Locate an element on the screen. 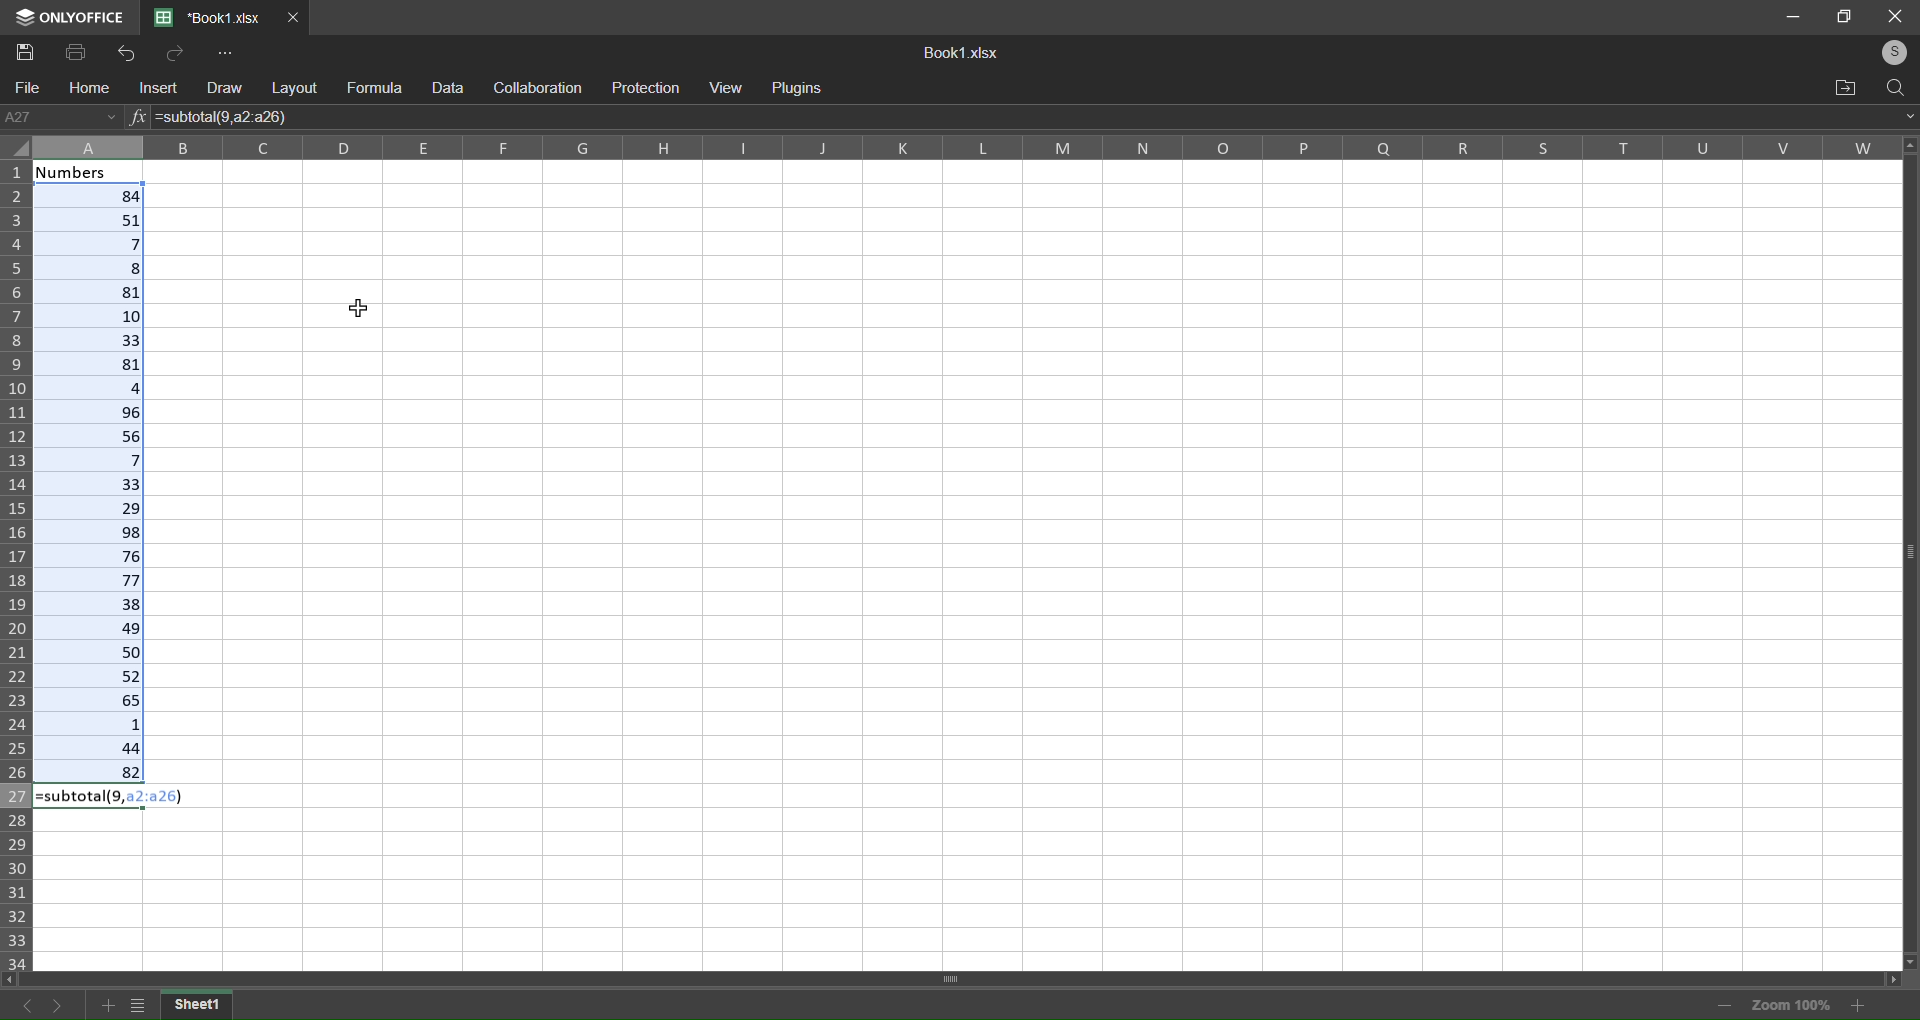 The height and width of the screenshot is (1020, 1920). Book1.xslx is located at coordinates (966, 51).